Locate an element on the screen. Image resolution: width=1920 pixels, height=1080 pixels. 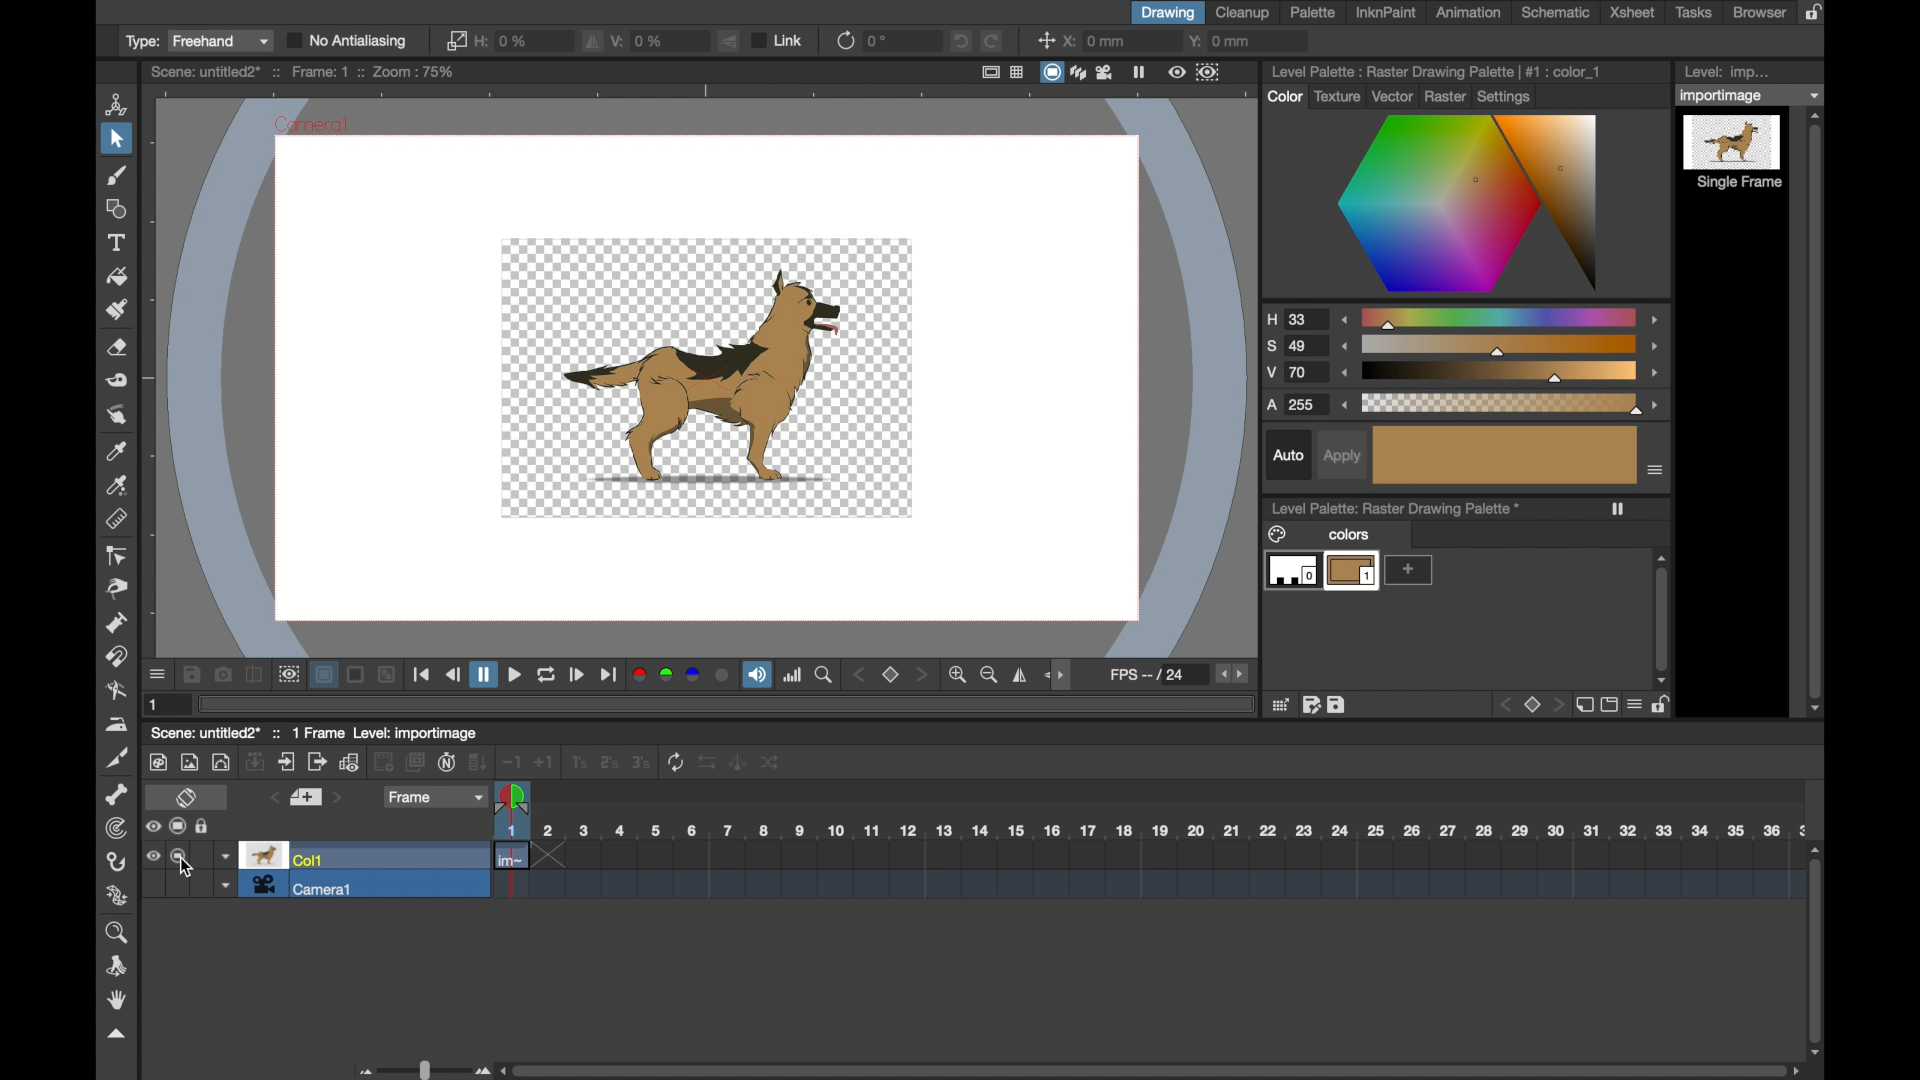
green is located at coordinates (665, 675).